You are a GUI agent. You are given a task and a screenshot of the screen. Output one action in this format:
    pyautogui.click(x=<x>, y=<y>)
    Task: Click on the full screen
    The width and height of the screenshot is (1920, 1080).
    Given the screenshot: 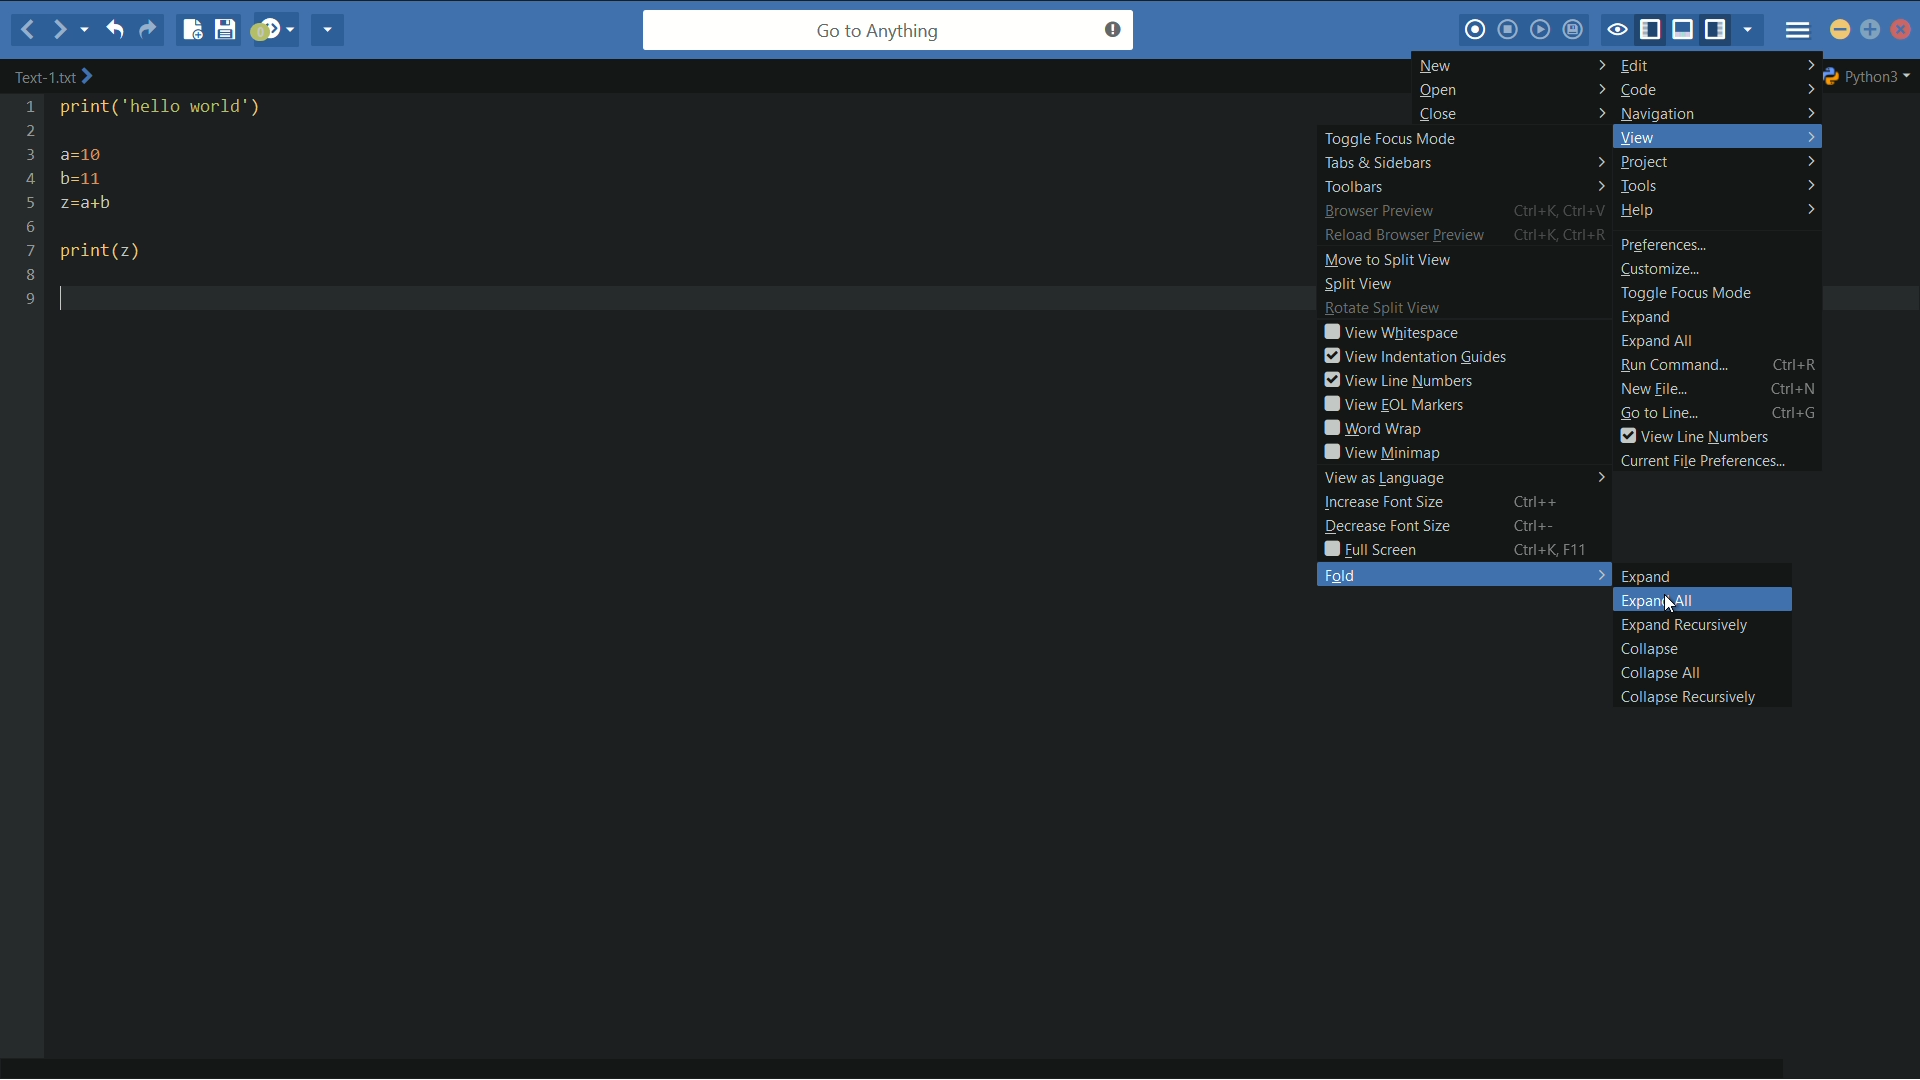 What is the action you would take?
    pyautogui.click(x=1370, y=551)
    